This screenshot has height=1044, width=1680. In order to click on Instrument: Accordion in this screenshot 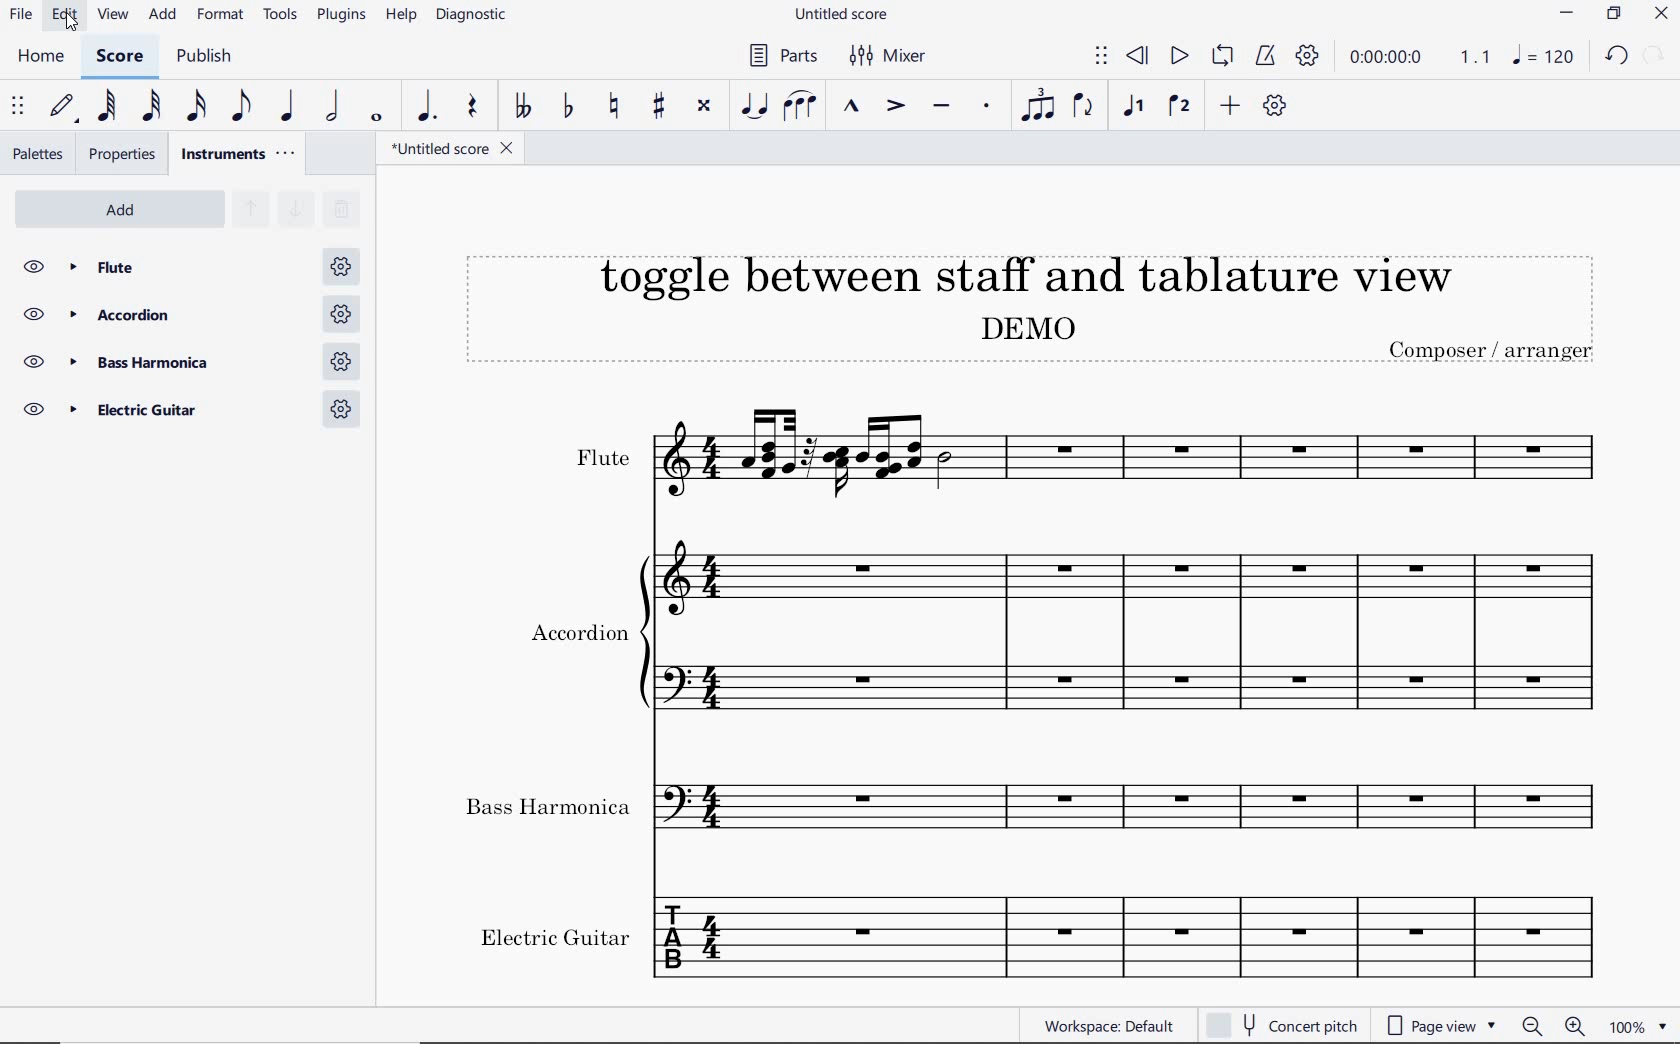, I will do `click(1044, 642)`.